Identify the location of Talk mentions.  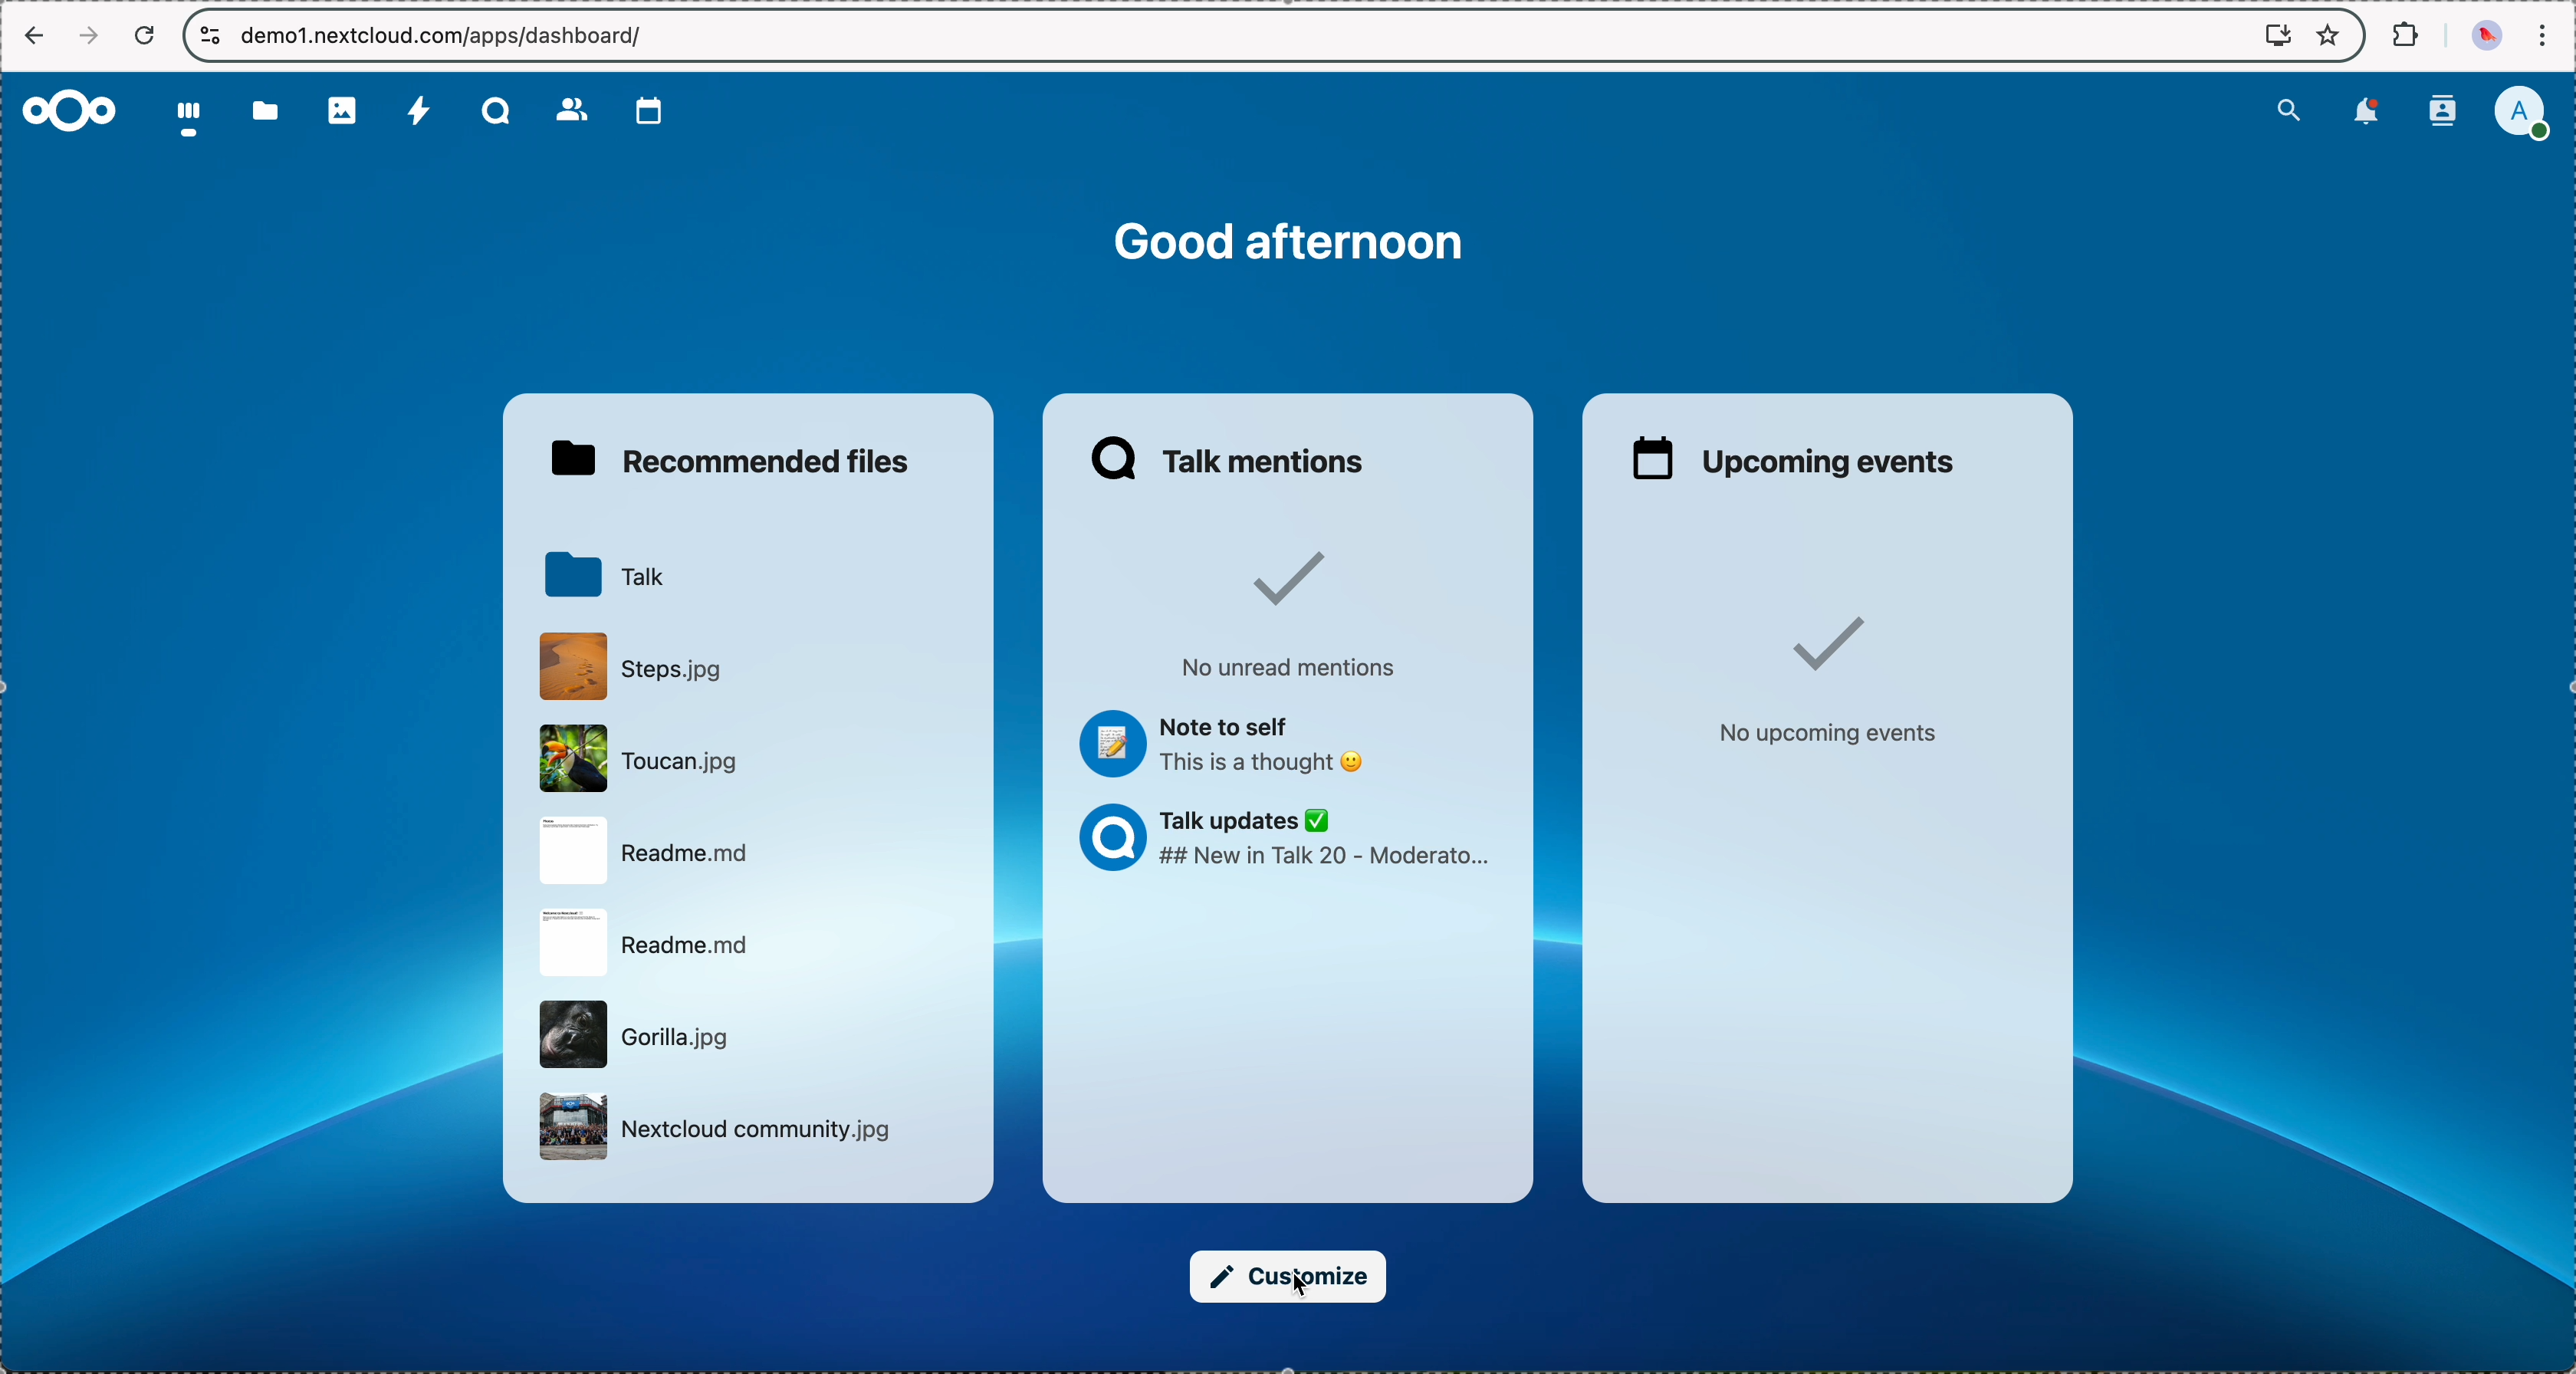
(1231, 456).